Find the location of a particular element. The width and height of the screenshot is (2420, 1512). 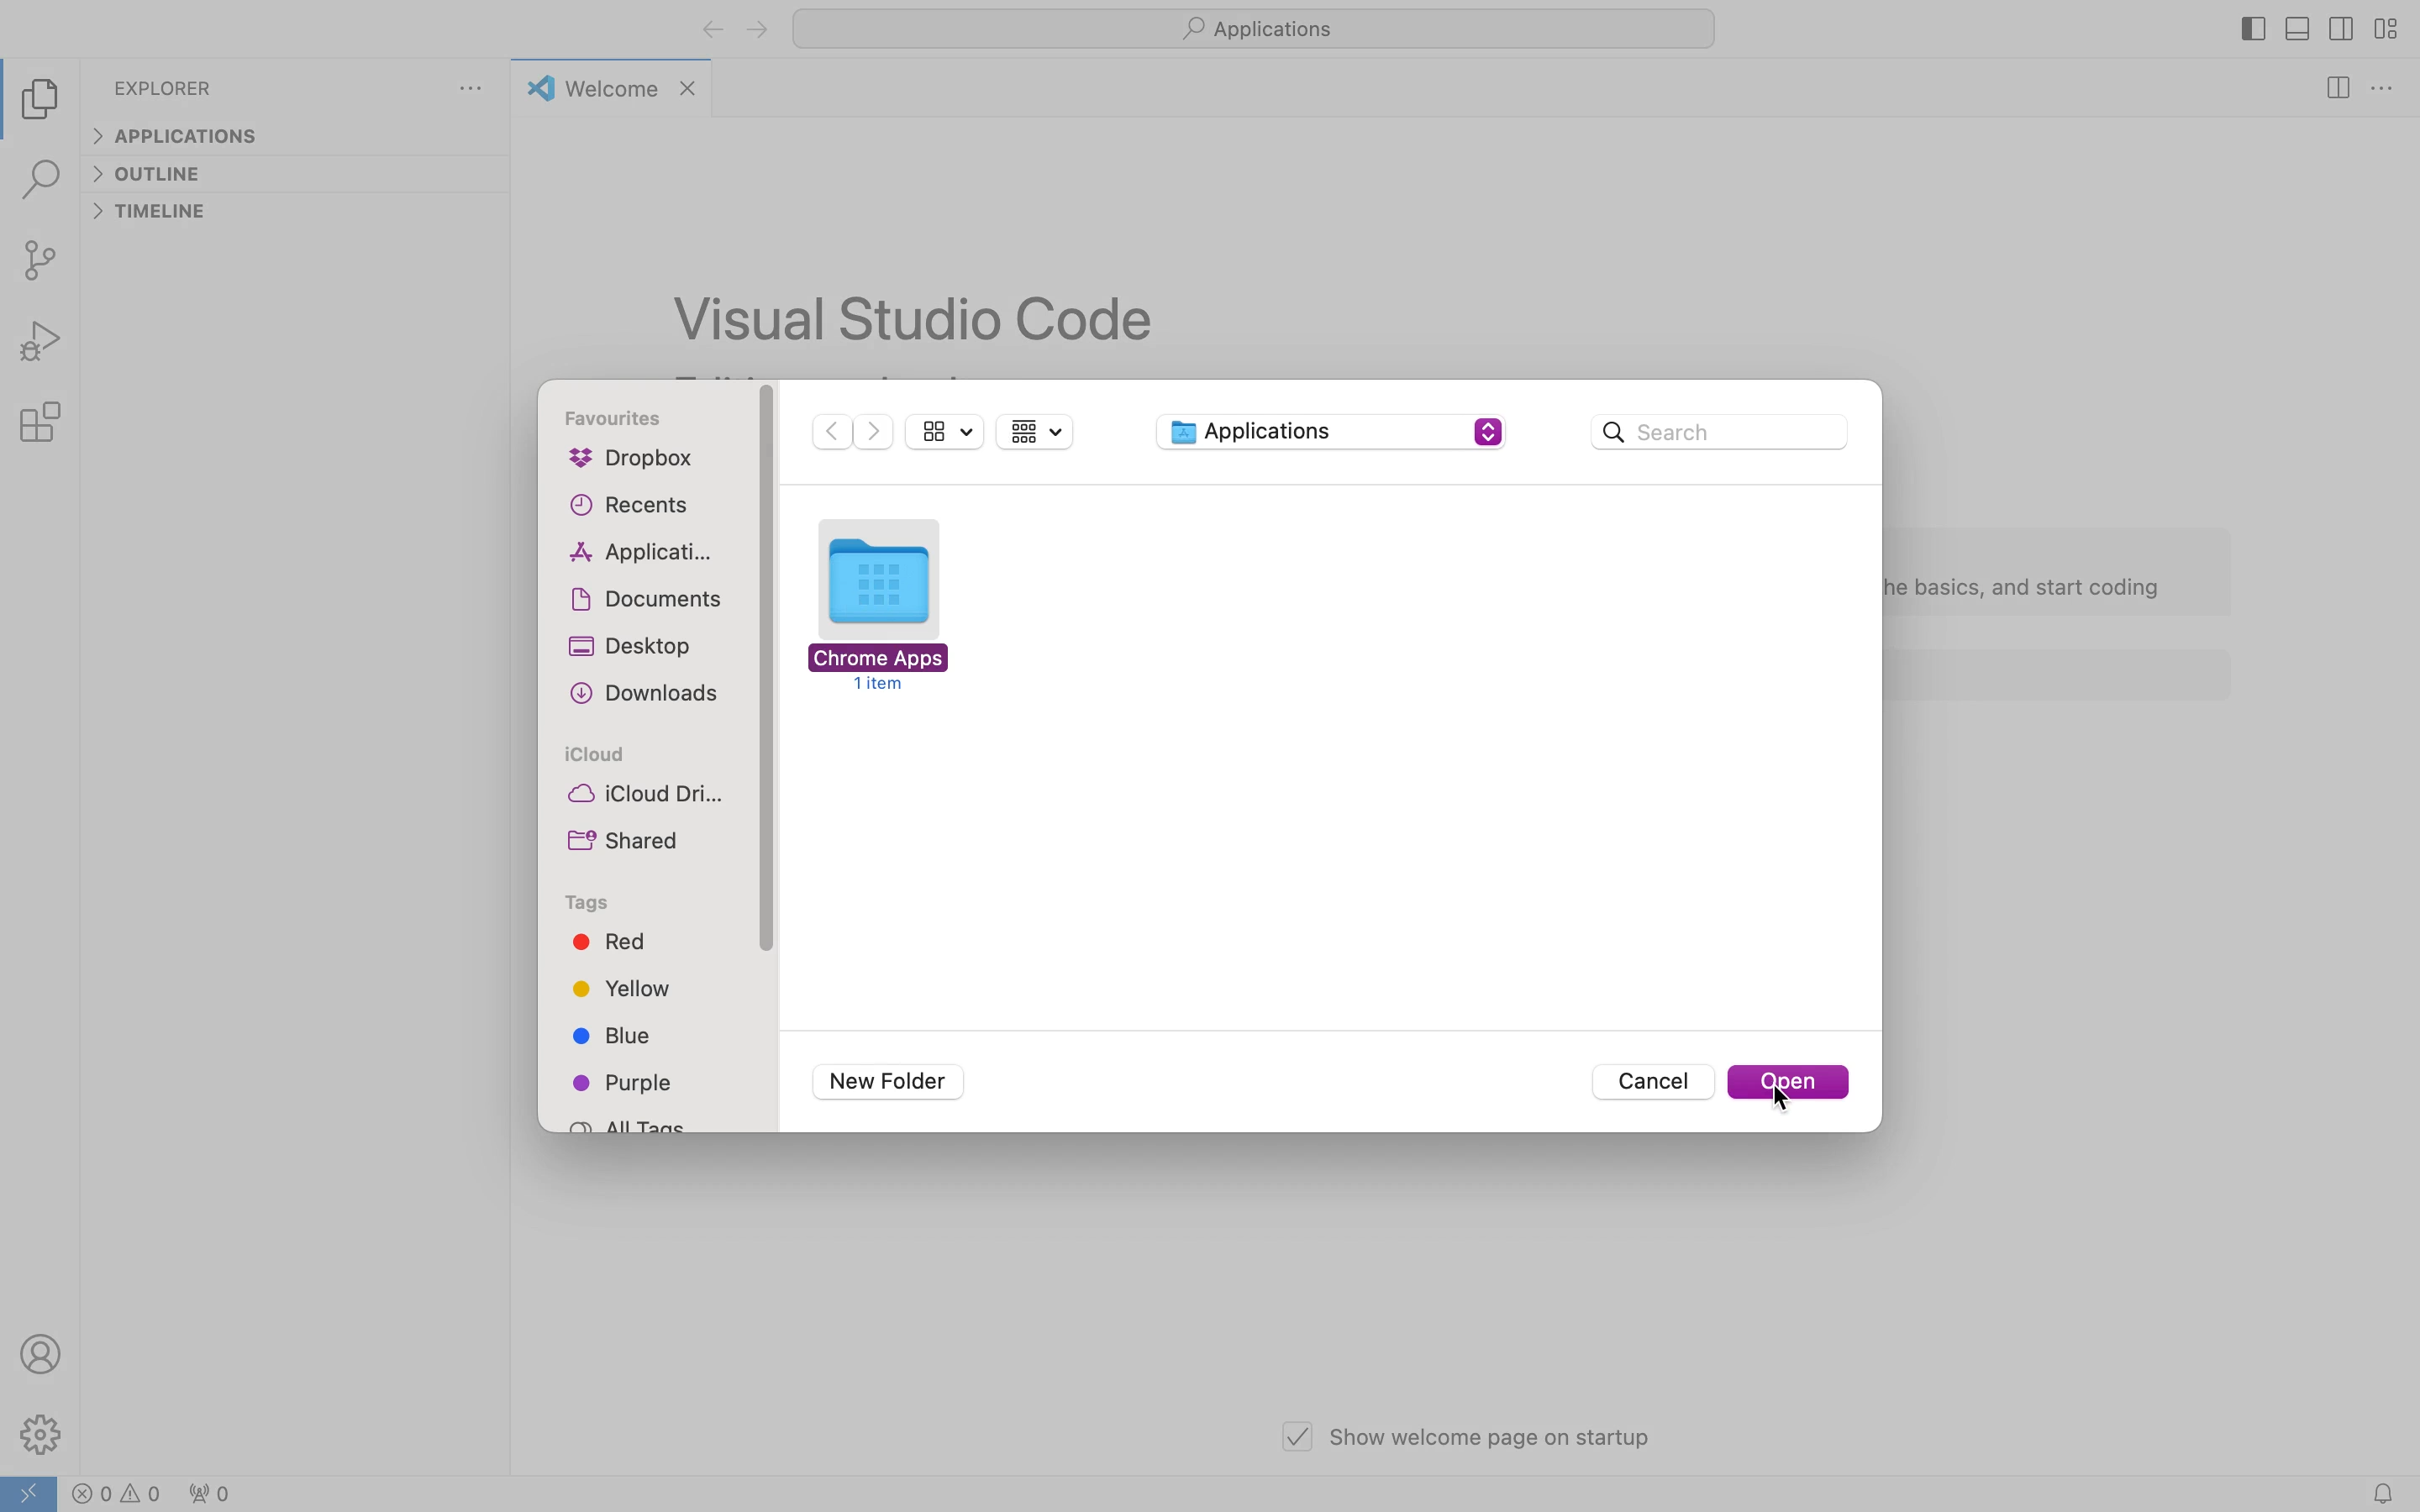

downloads is located at coordinates (649, 697).